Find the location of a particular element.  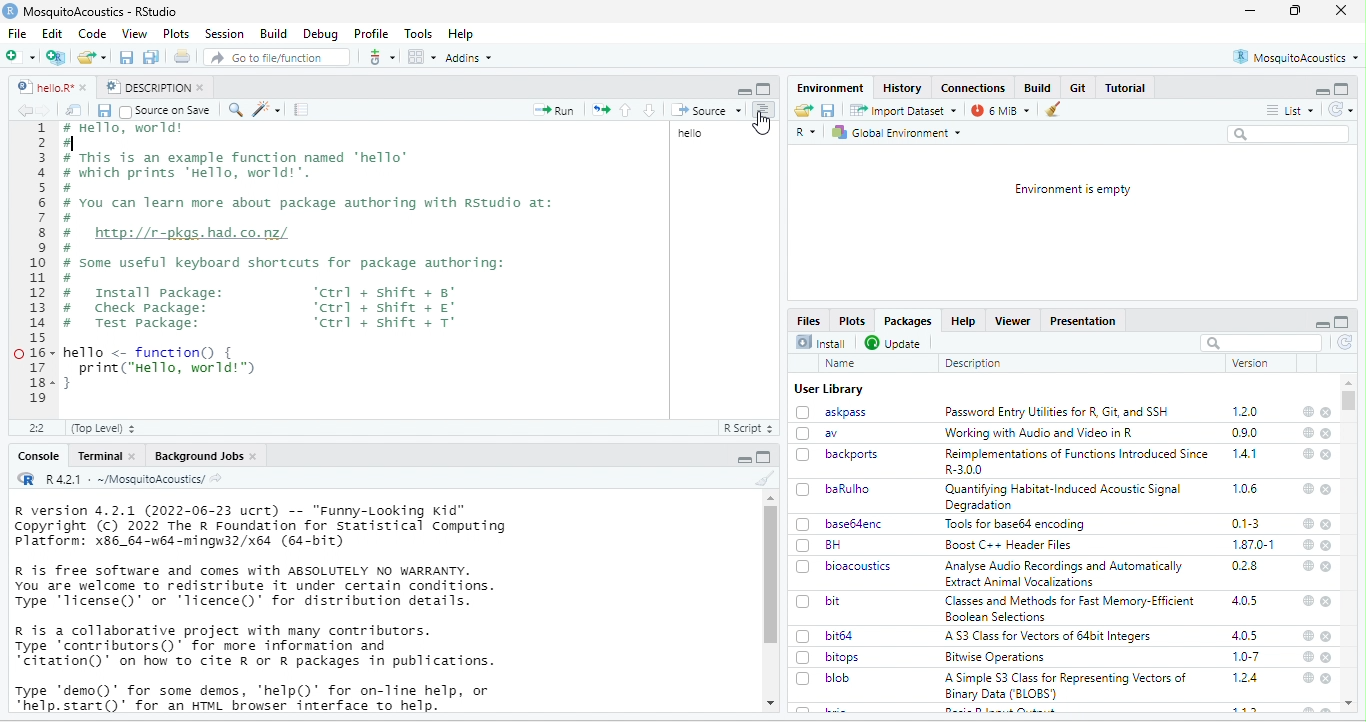

refresh is located at coordinates (1345, 343).